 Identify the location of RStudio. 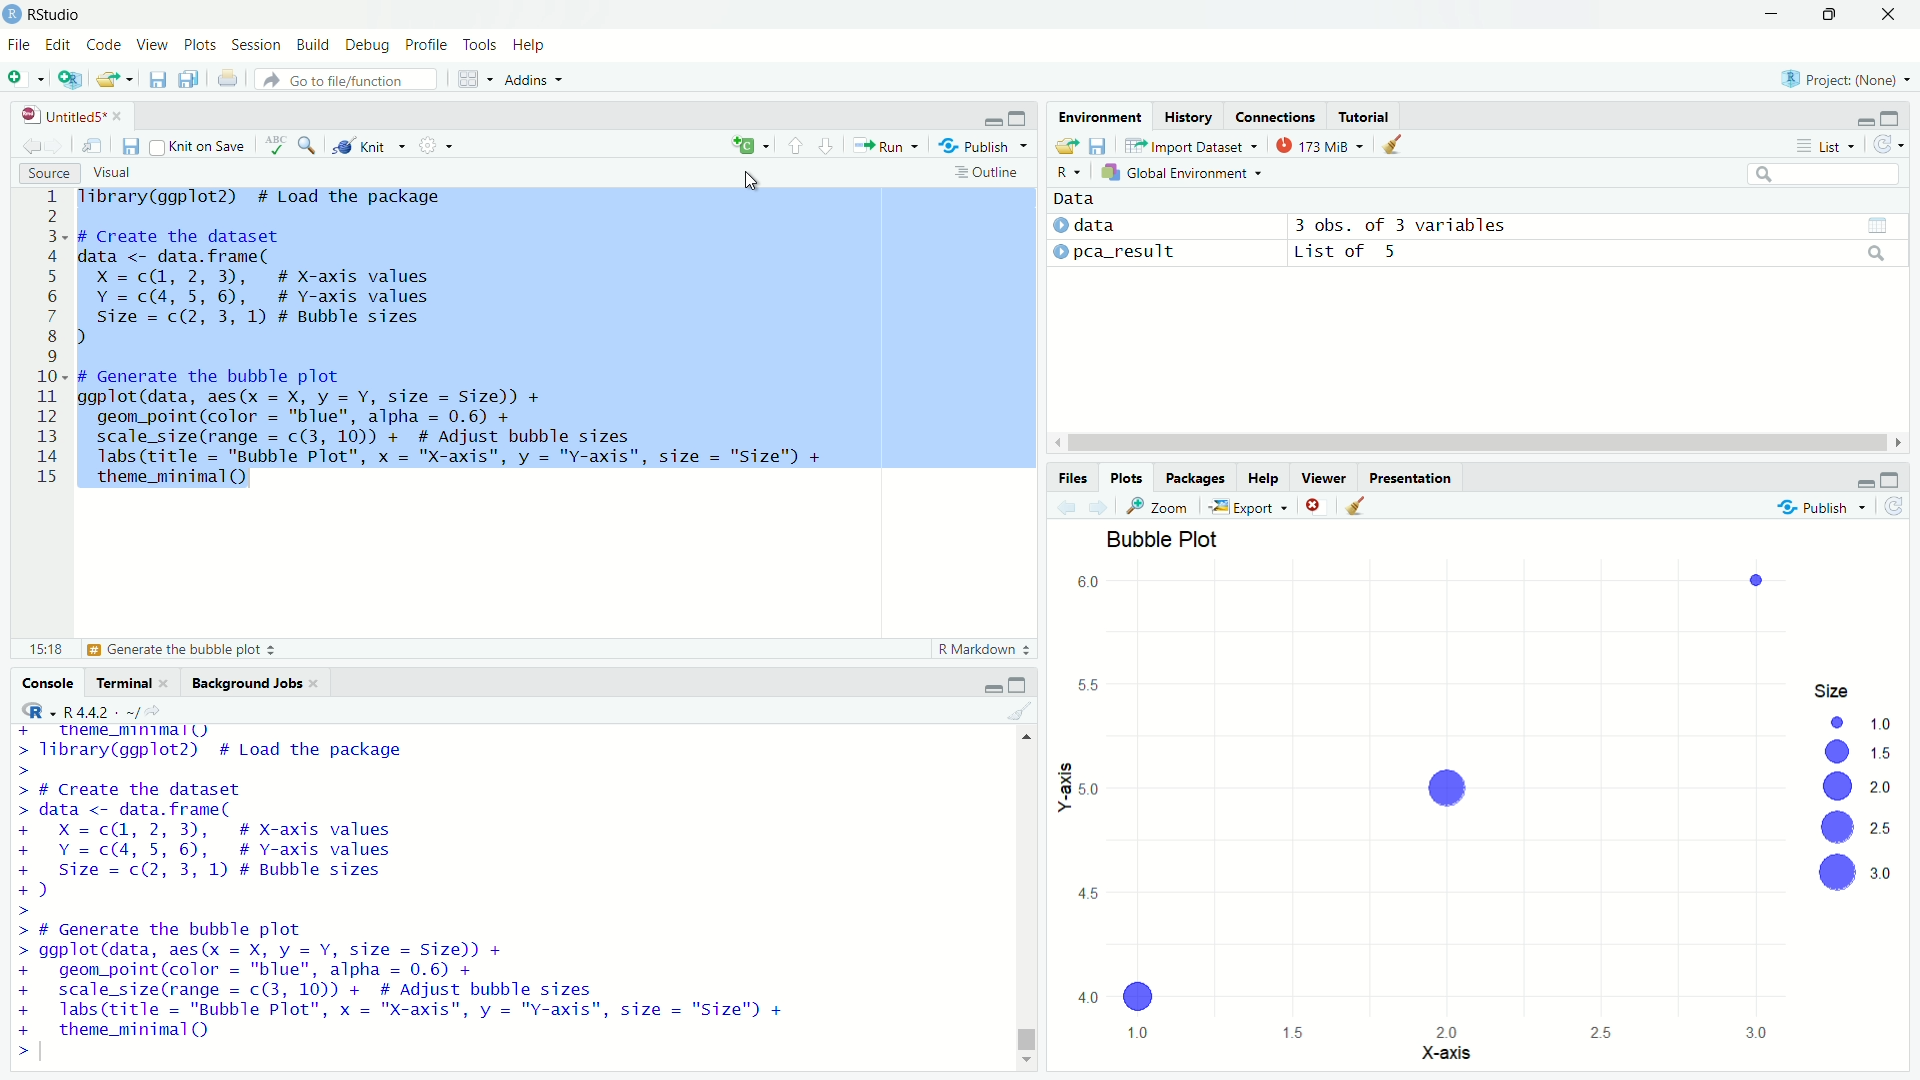
(56, 15).